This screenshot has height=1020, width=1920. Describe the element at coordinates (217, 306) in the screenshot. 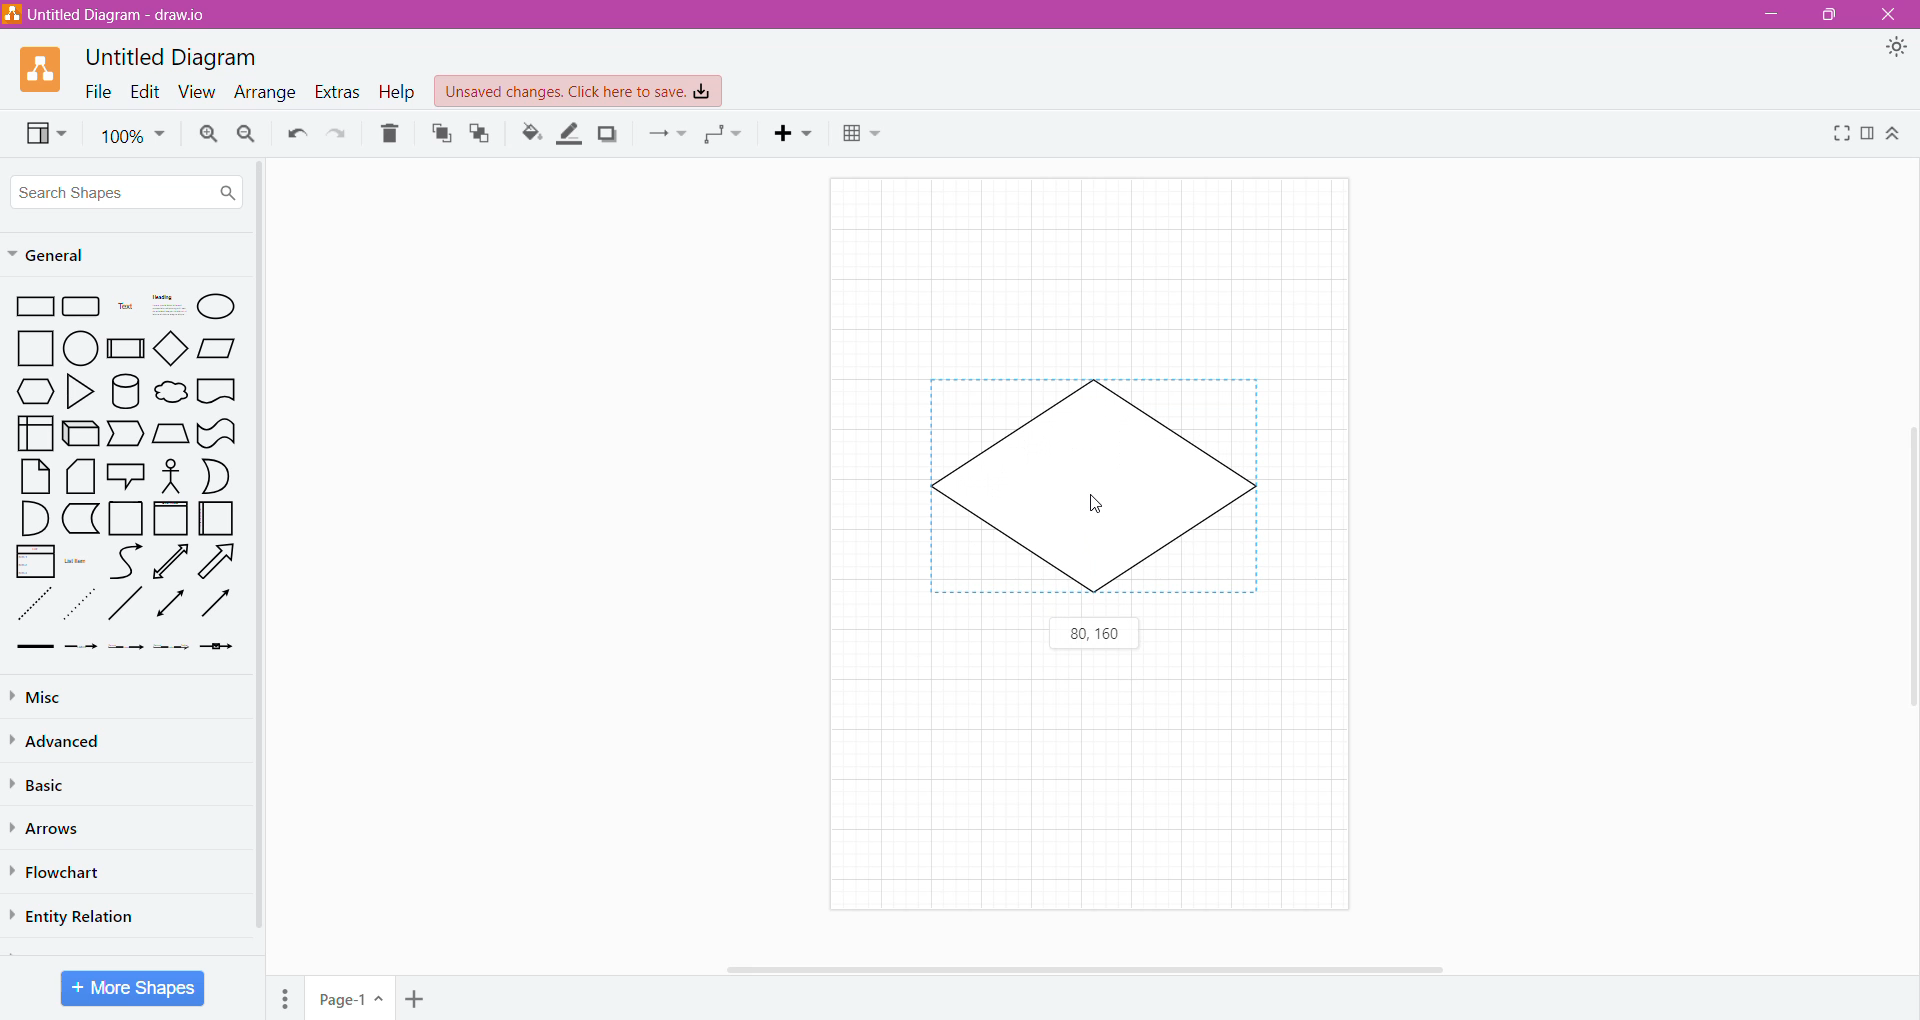

I see `Ellipse` at that location.